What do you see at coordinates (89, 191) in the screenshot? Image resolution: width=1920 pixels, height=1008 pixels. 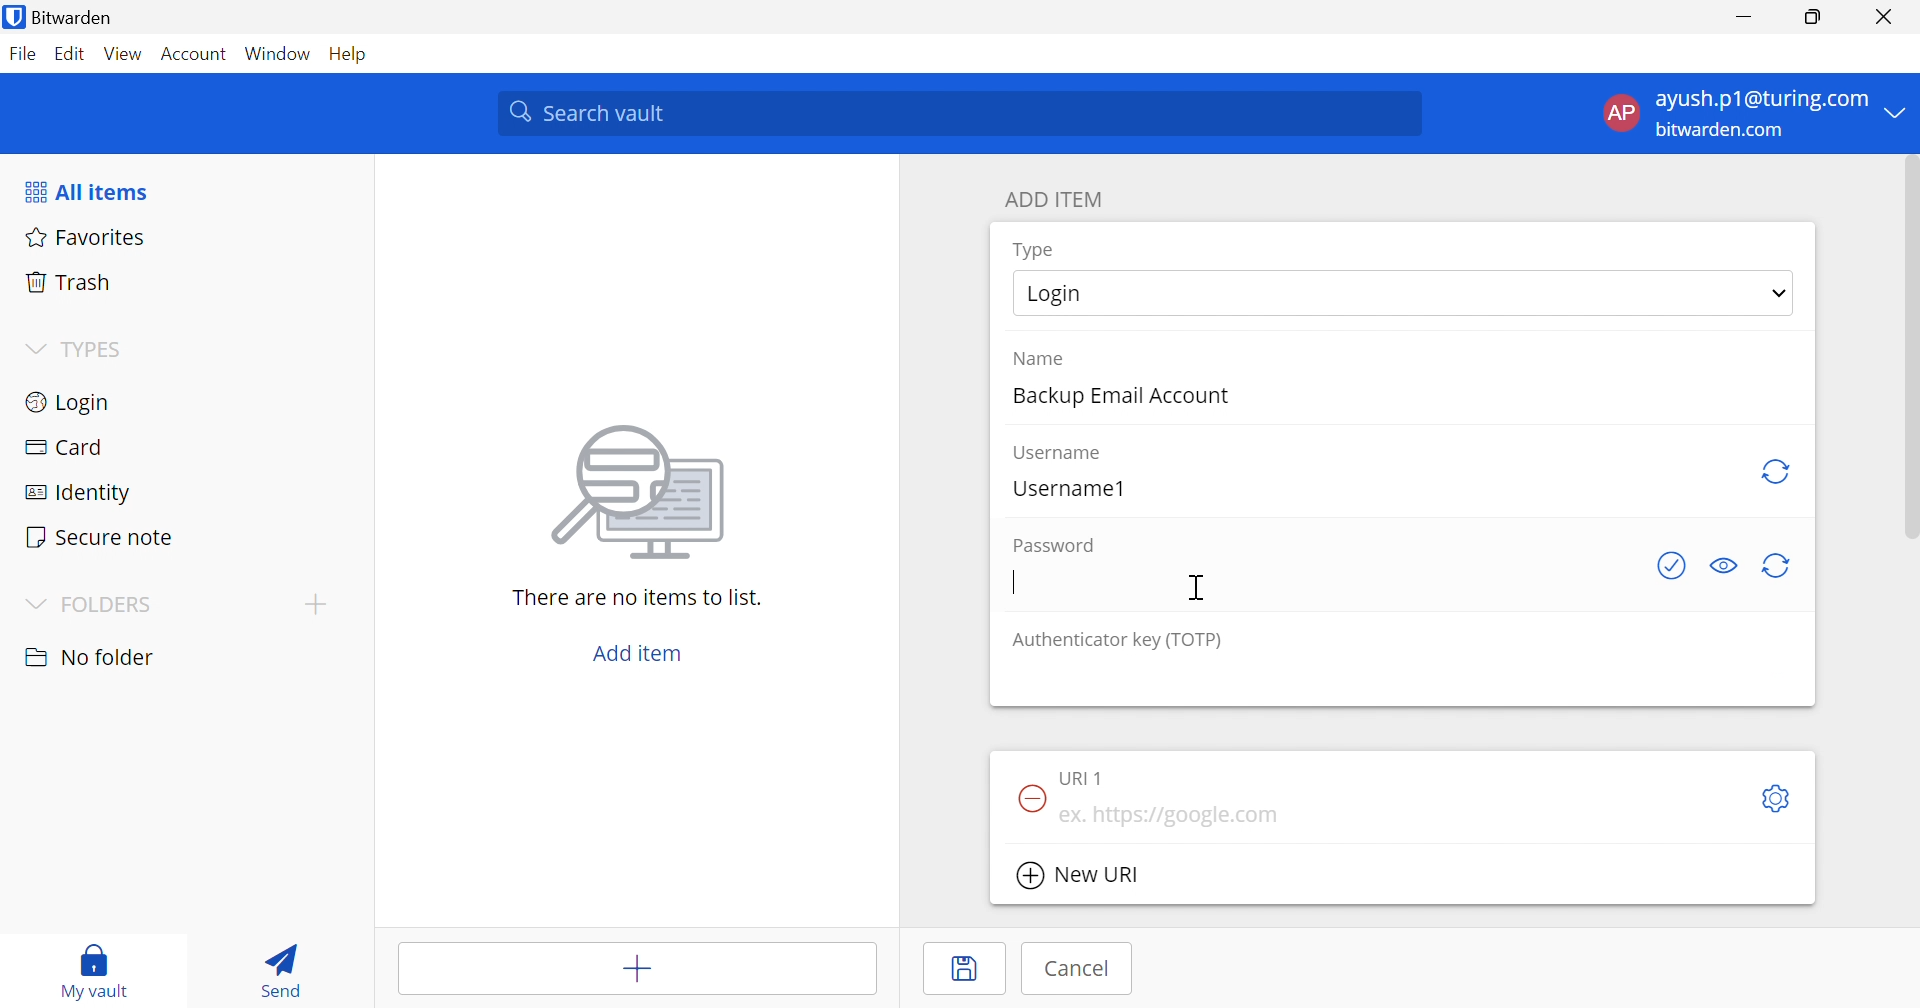 I see `All items` at bounding box center [89, 191].